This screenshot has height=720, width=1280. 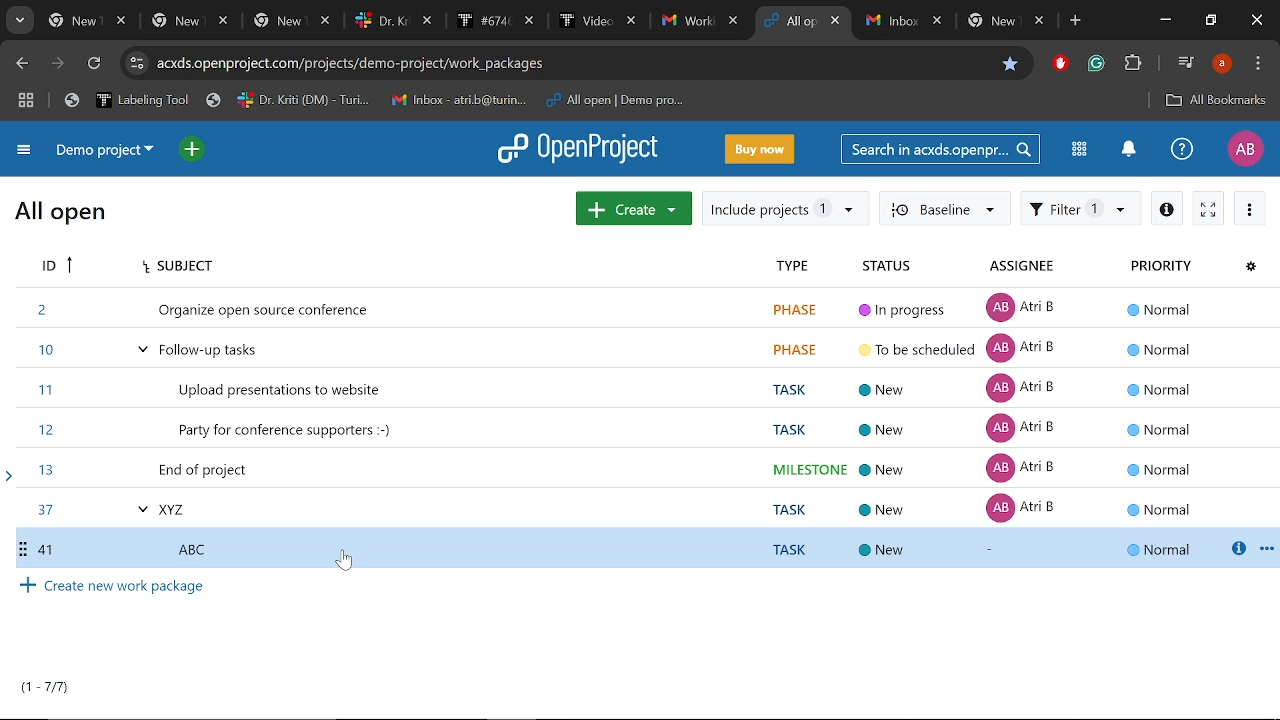 What do you see at coordinates (1074, 22) in the screenshot?
I see `Add new tab` at bounding box center [1074, 22].